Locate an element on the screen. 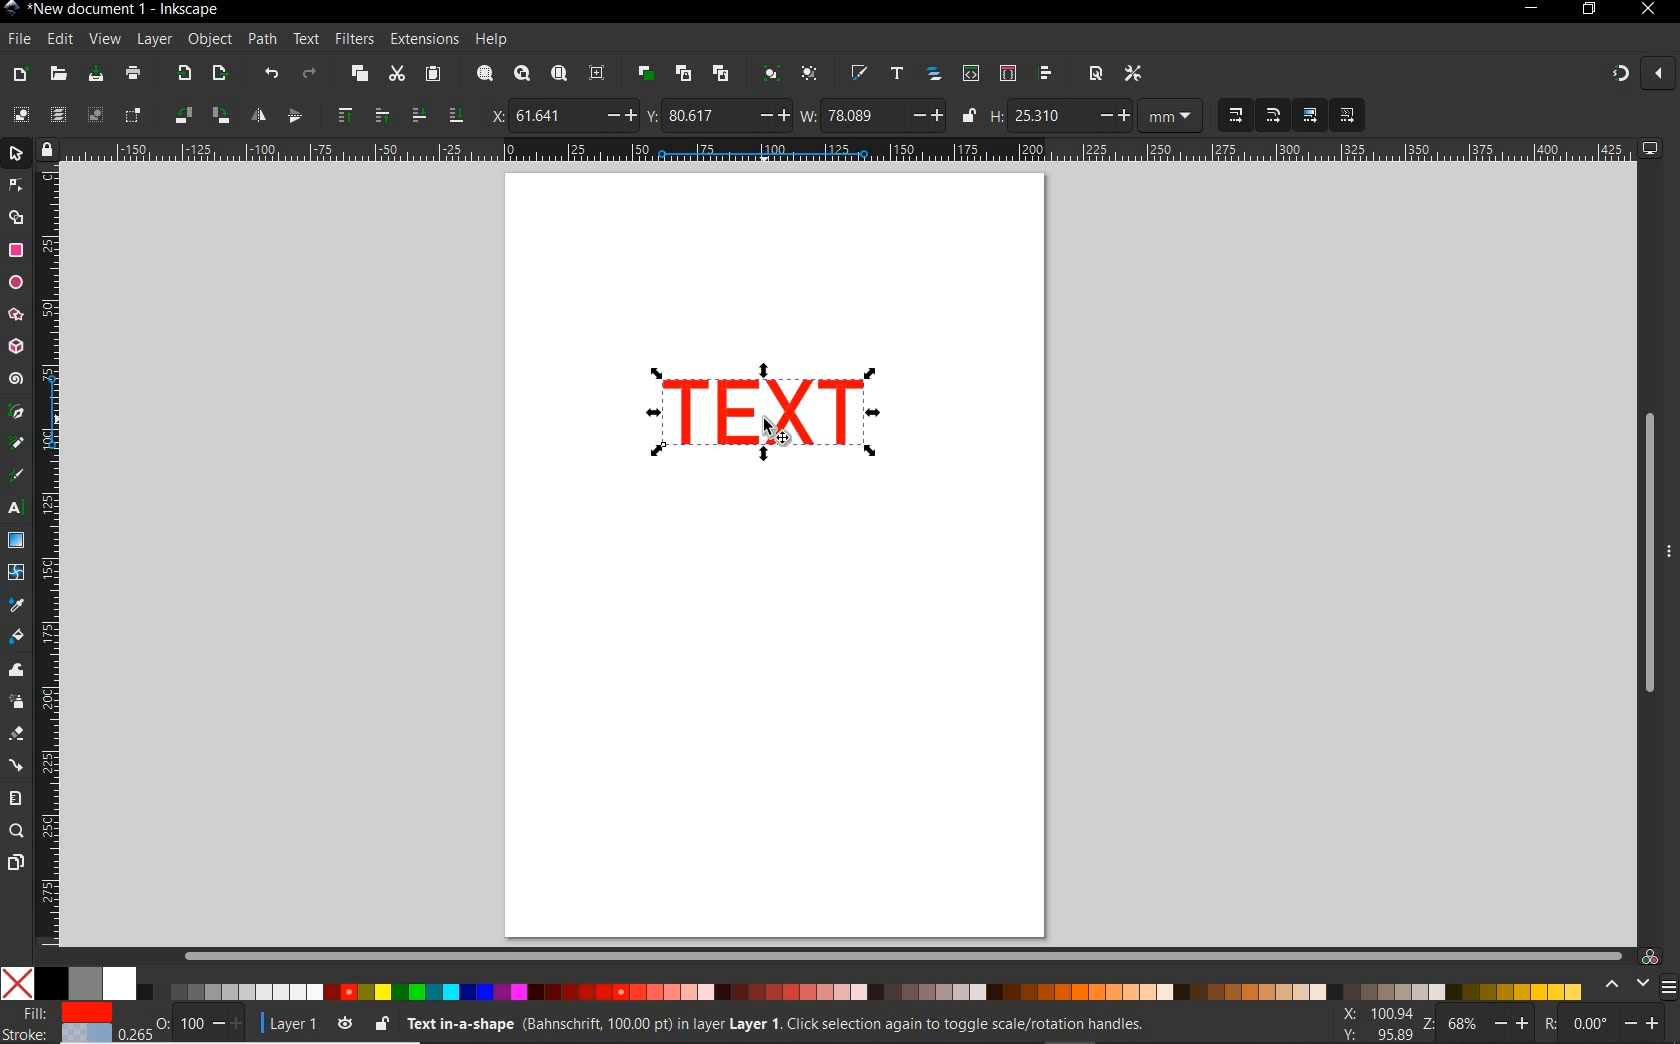 The height and width of the screenshot is (1044, 1680). tweak tool is located at coordinates (16, 671).